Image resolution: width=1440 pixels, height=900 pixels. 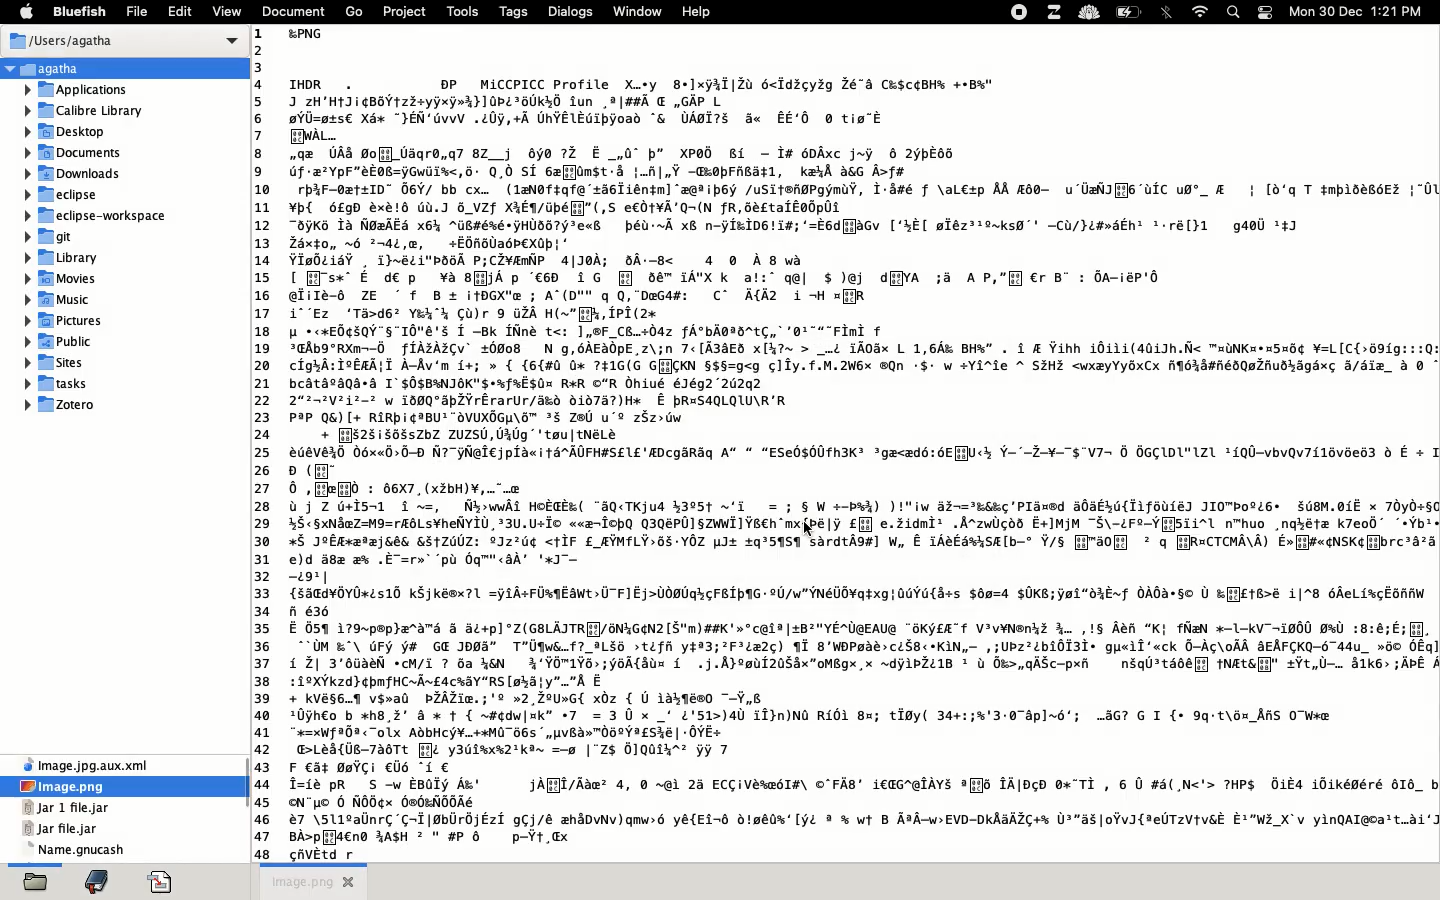 I want to click on internet, so click(x=1201, y=12).